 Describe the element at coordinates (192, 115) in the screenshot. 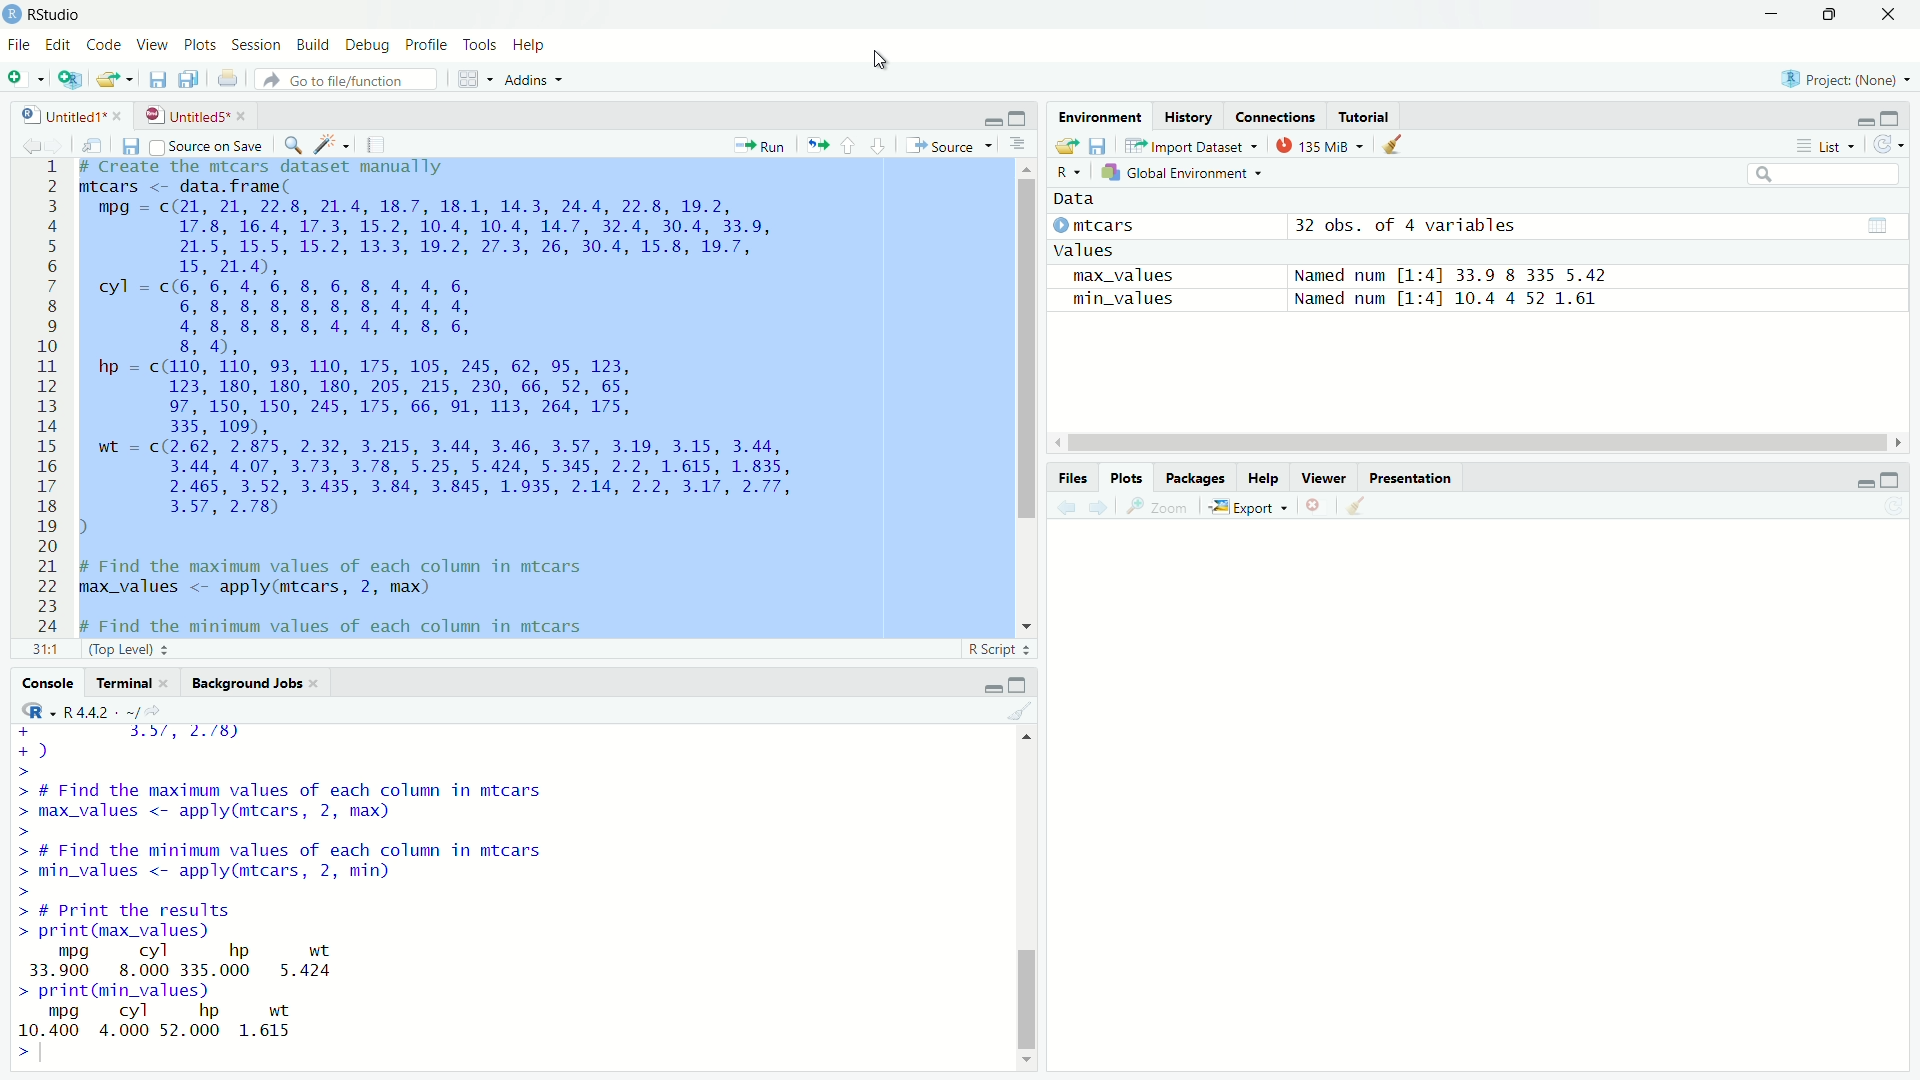

I see `| Untitled5* *` at that location.